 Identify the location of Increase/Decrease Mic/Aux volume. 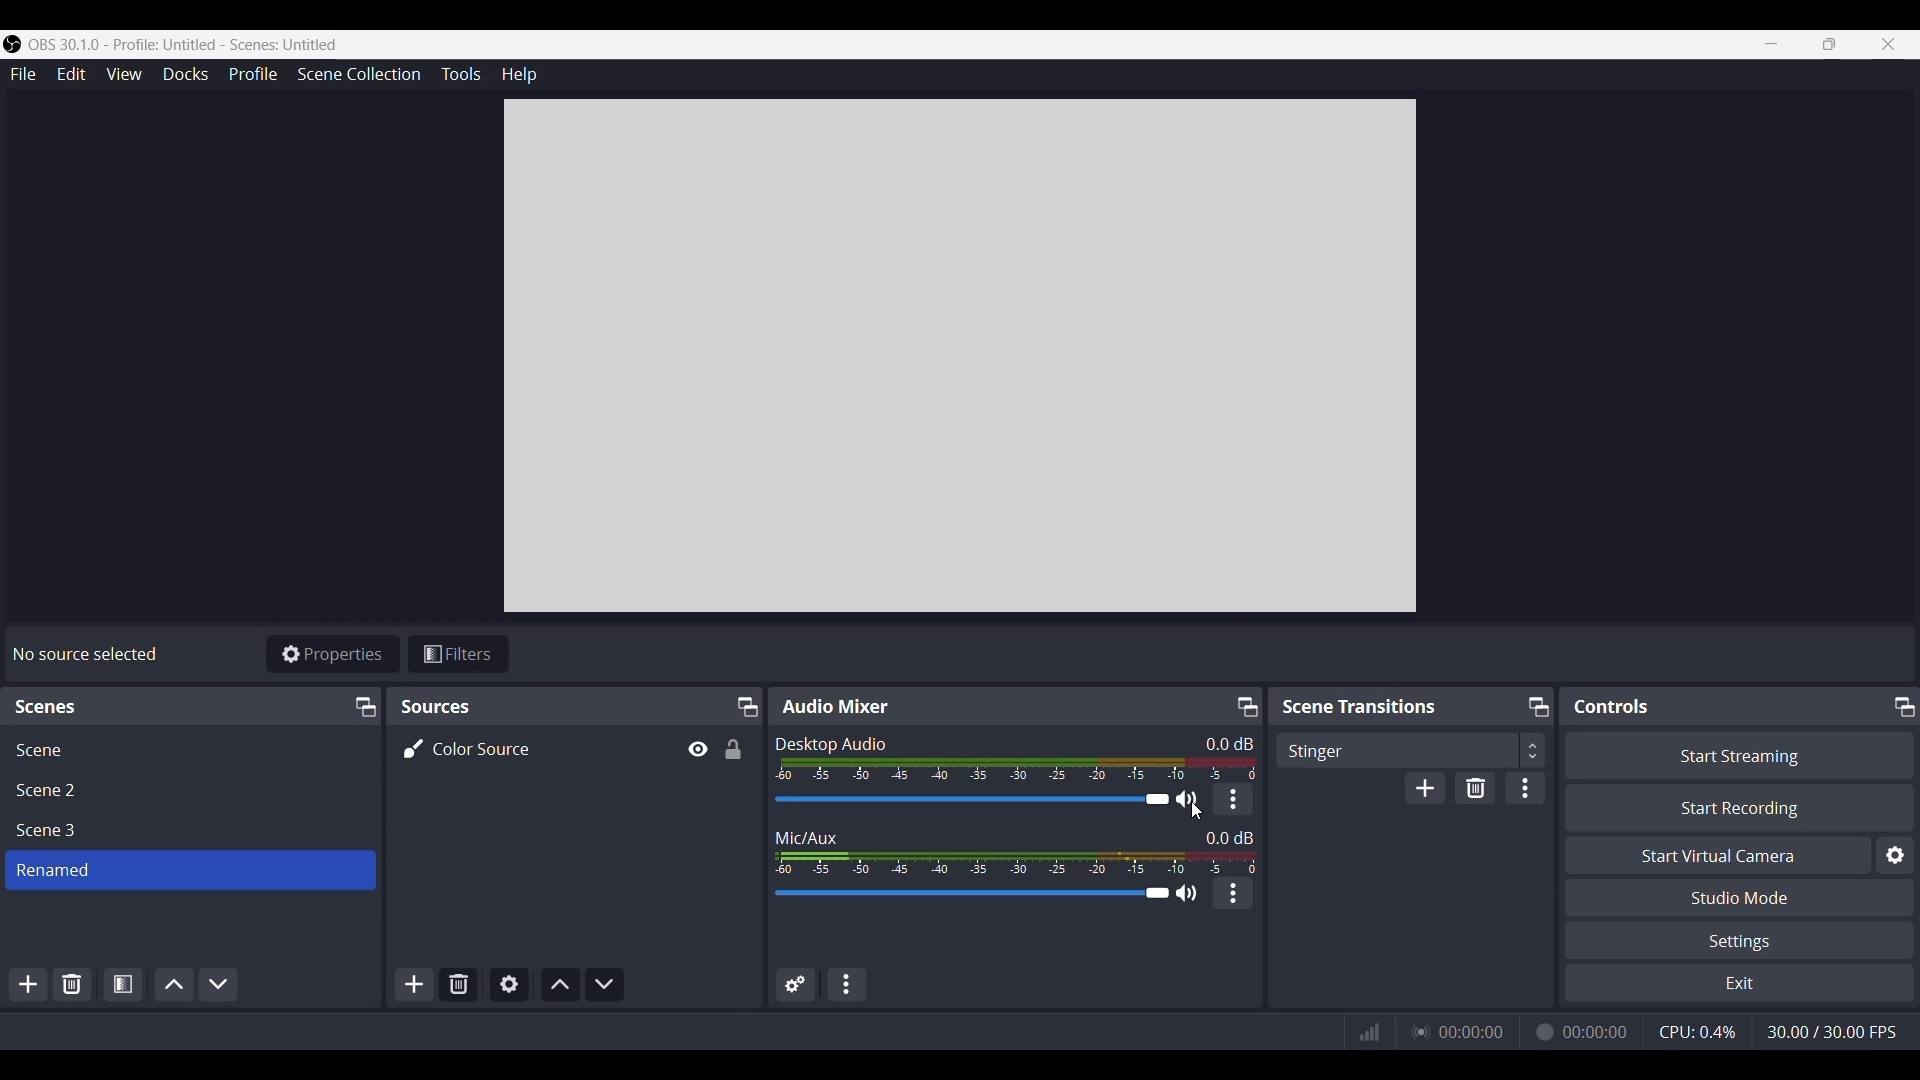
(970, 891).